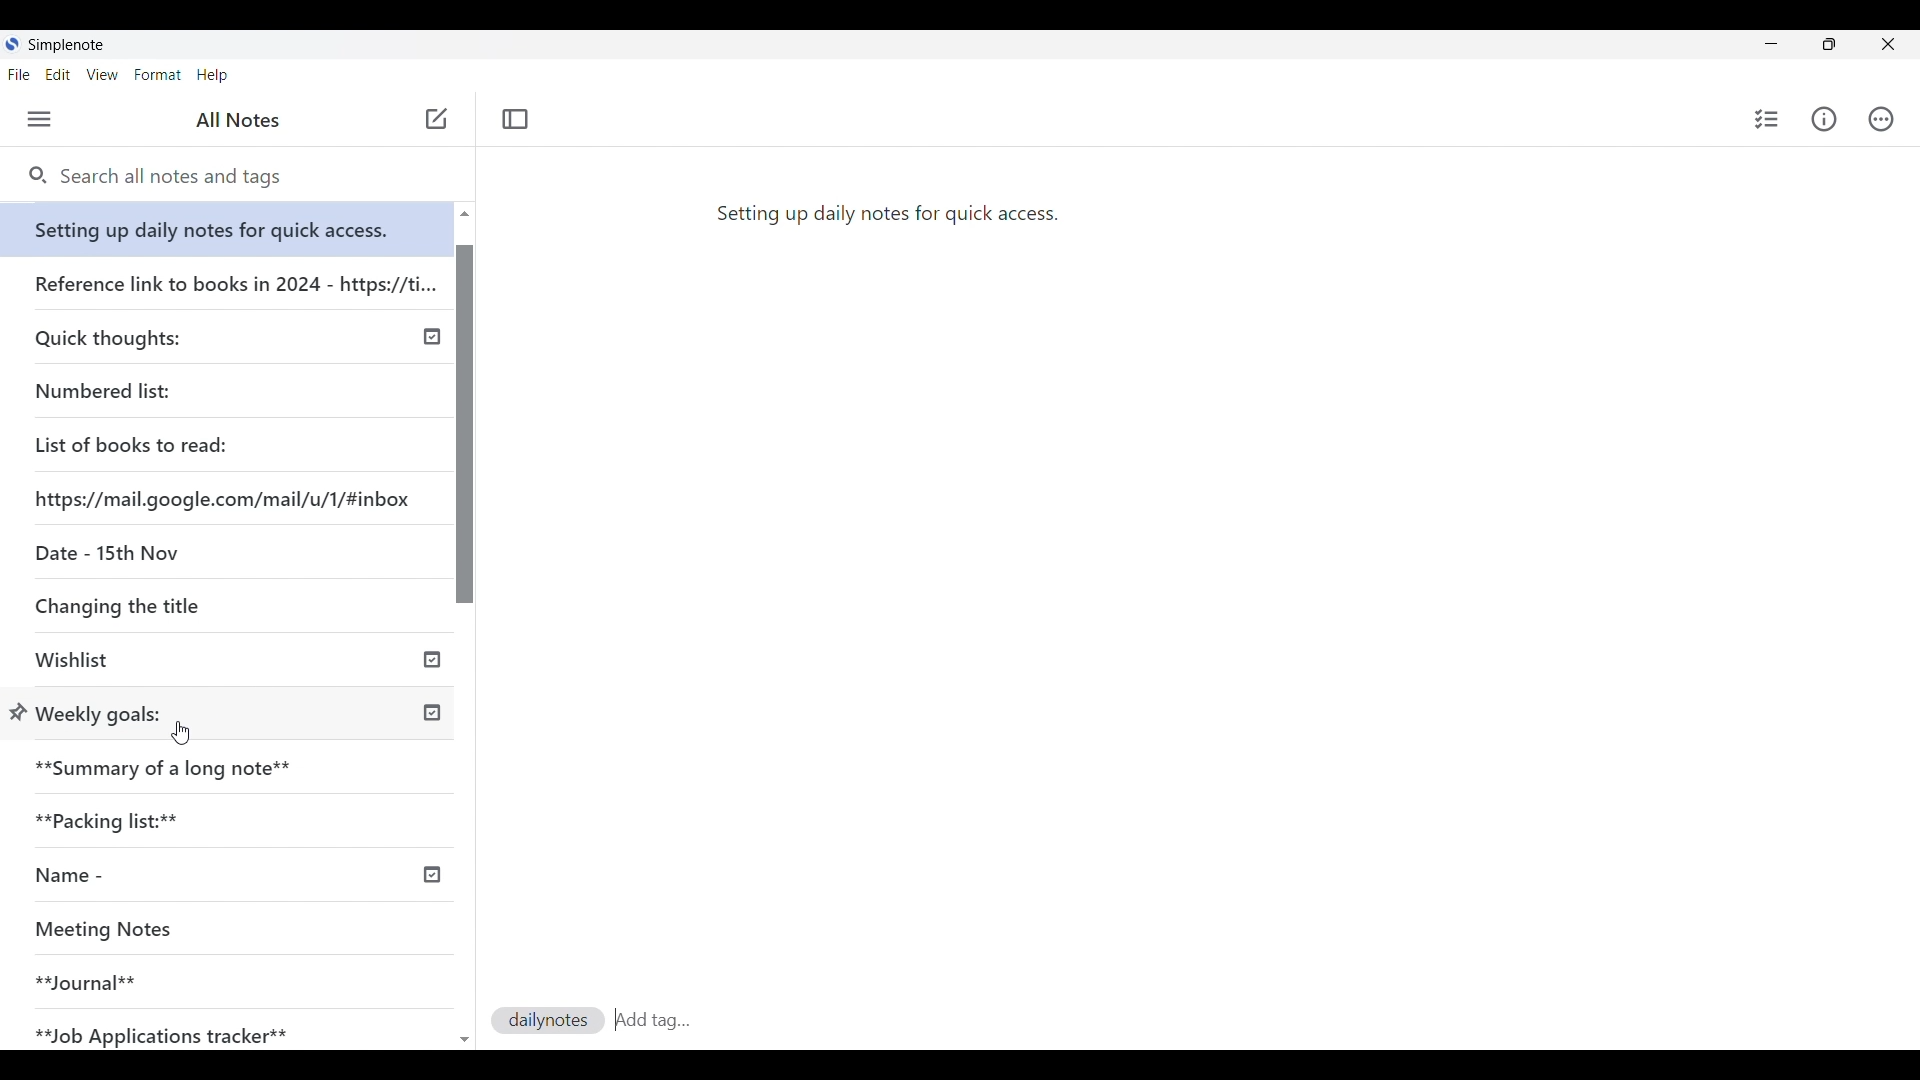 This screenshot has height=1080, width=1920. I want to click on View menu, so click(102, 75).